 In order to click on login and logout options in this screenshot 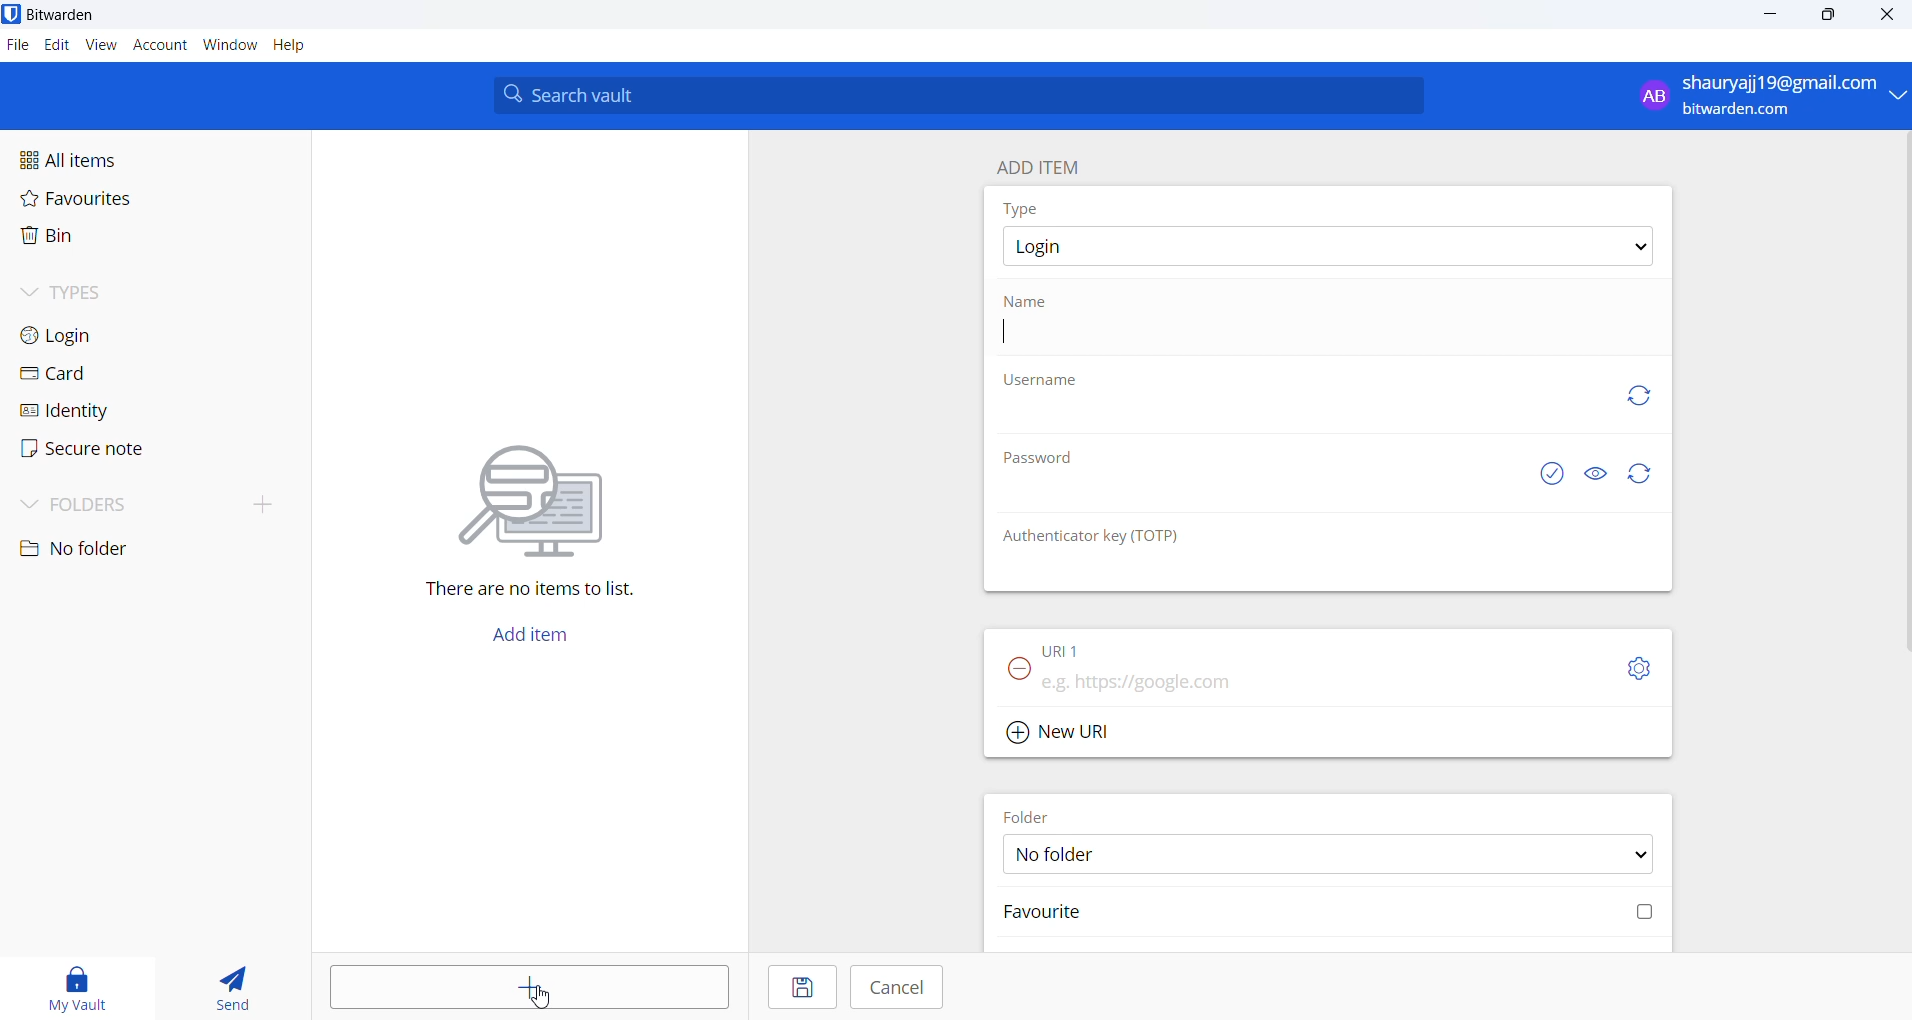, I will do `click(1771, 97)`.